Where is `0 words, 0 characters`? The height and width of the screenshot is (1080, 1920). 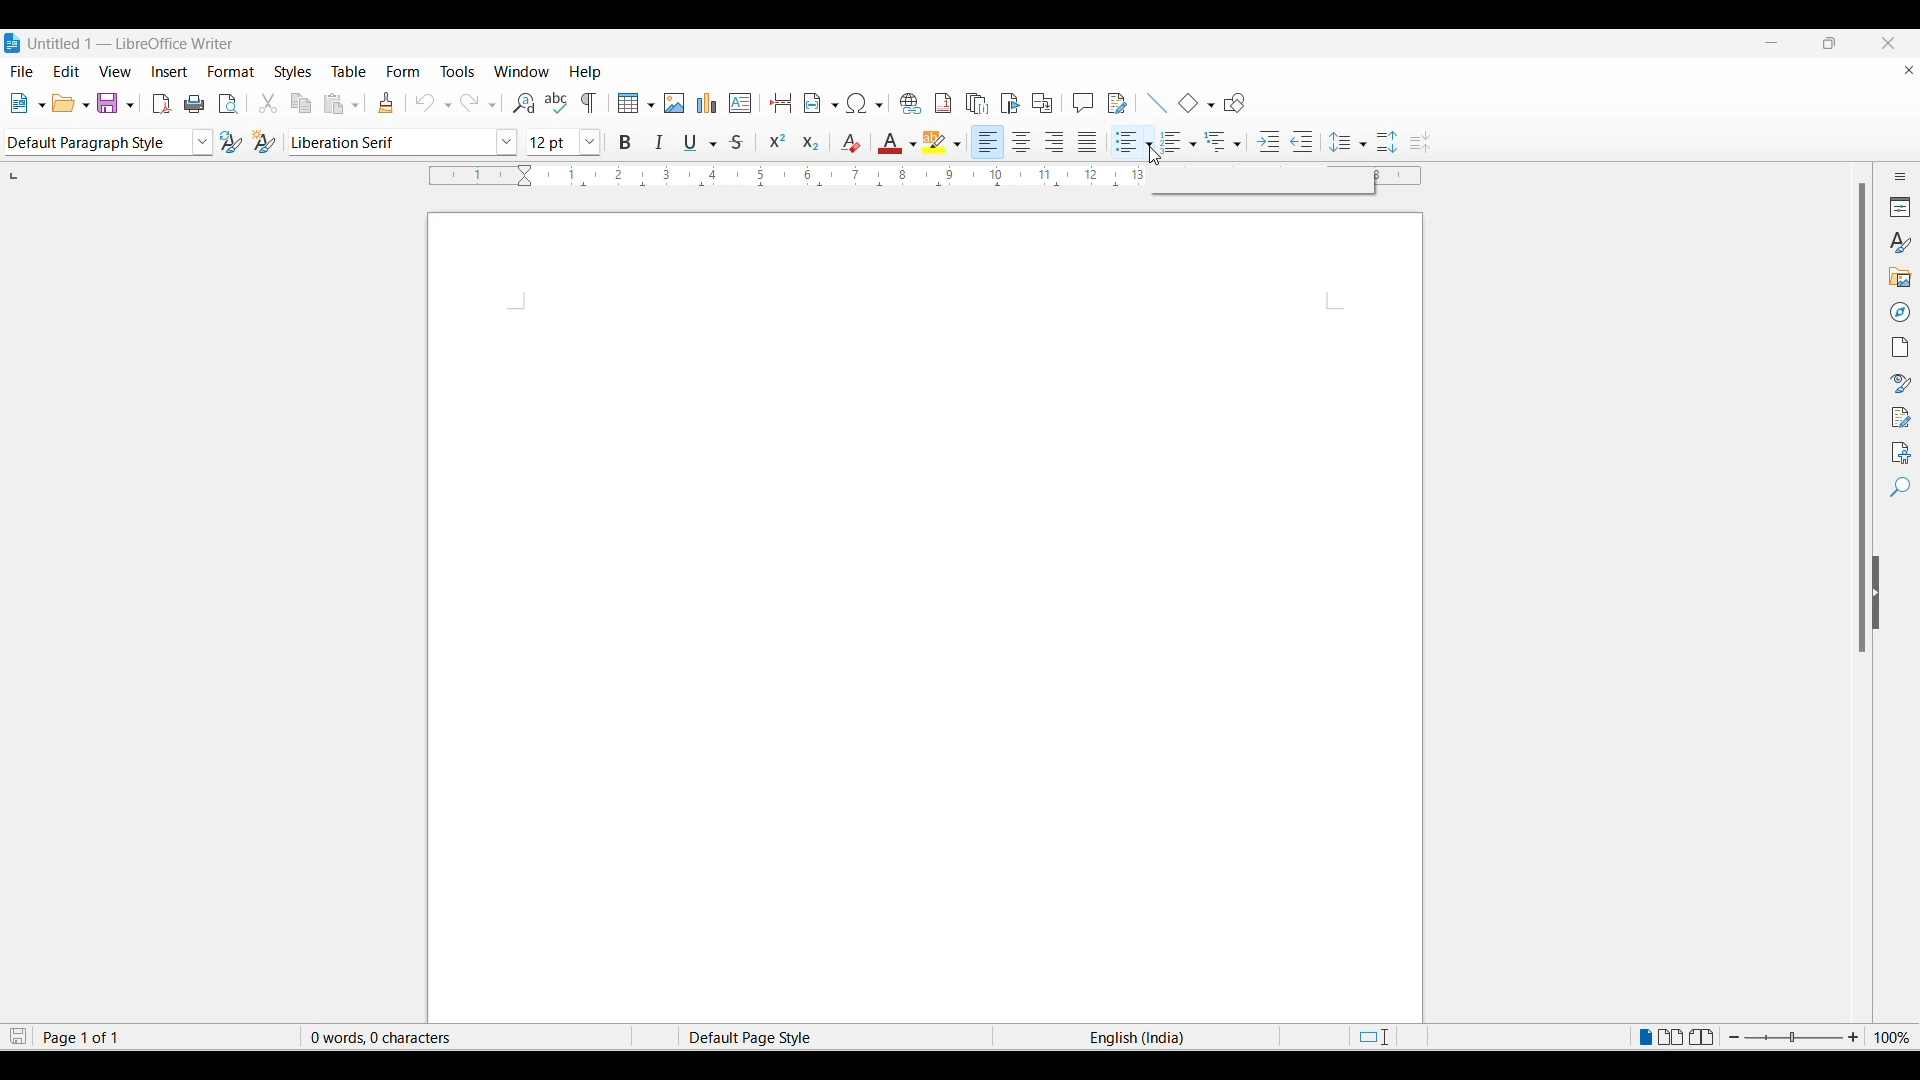 0 words, 0 characters is located at coordinates (385, 1036).